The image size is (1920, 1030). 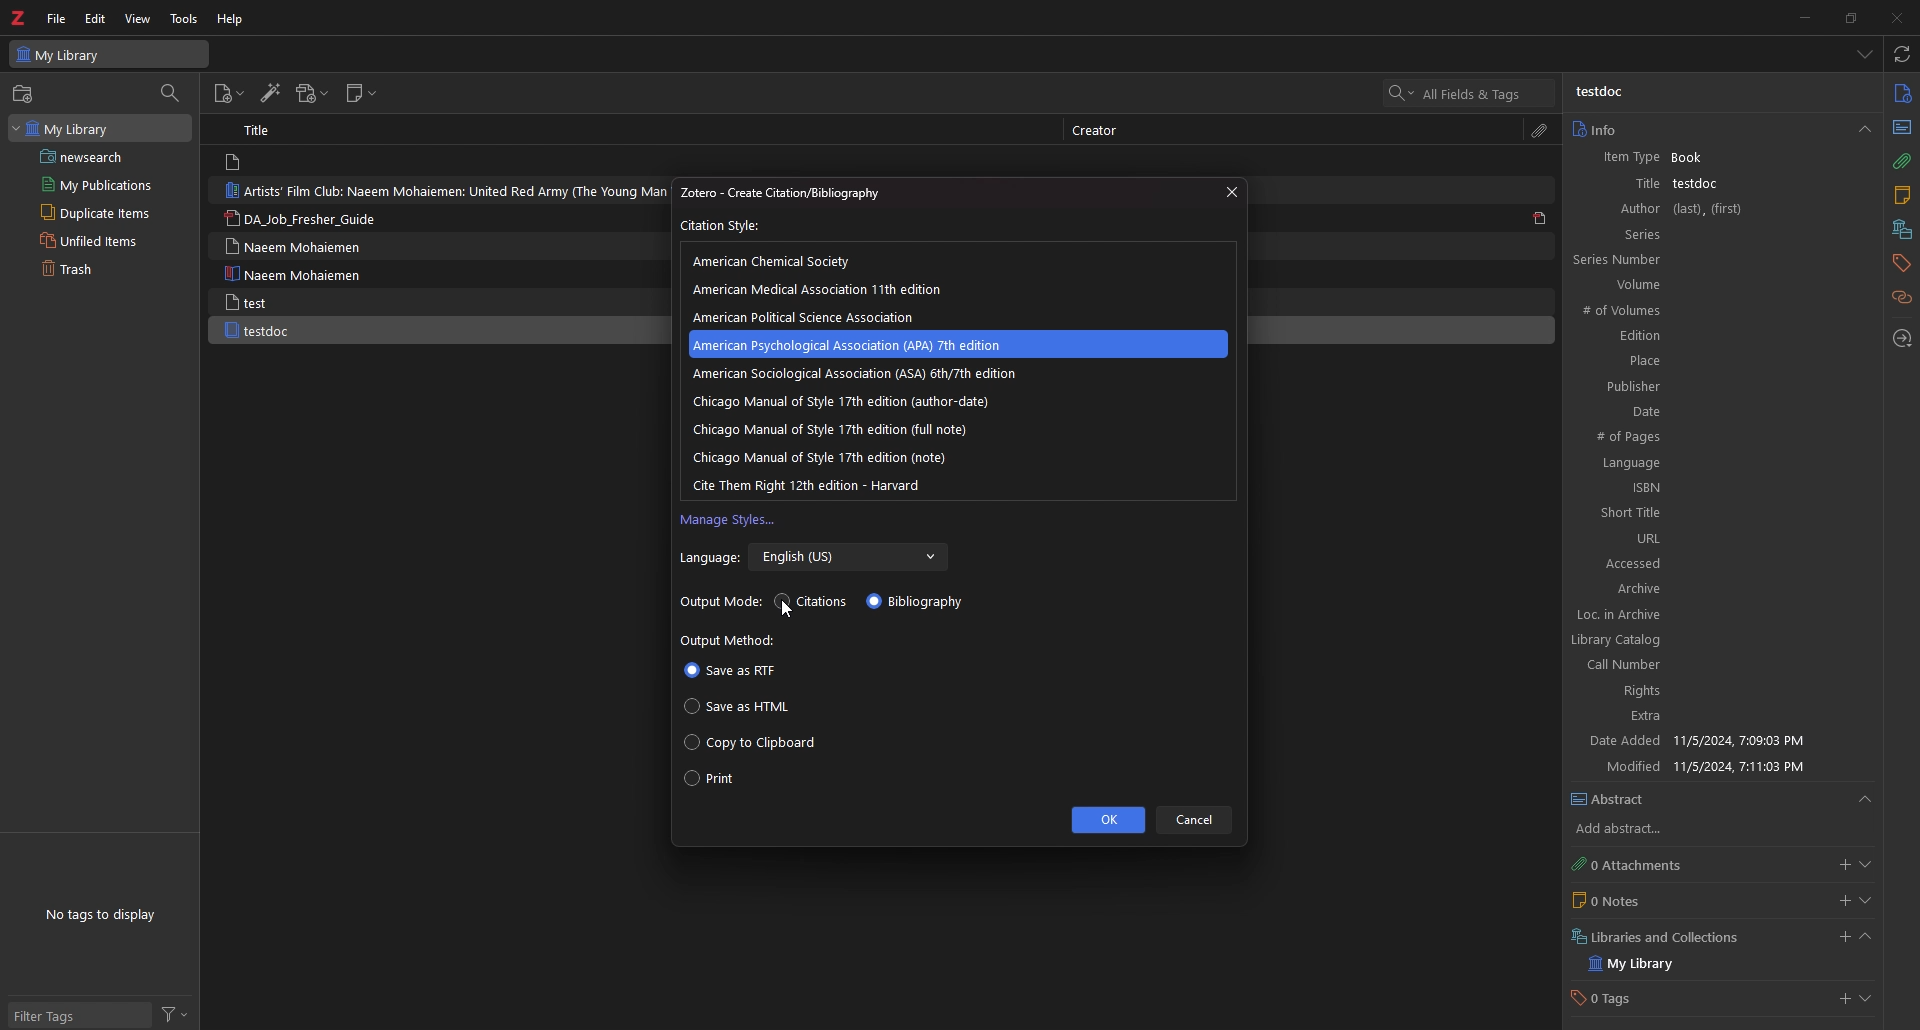 I want to click on manage styles, so click(x=729, y=521).